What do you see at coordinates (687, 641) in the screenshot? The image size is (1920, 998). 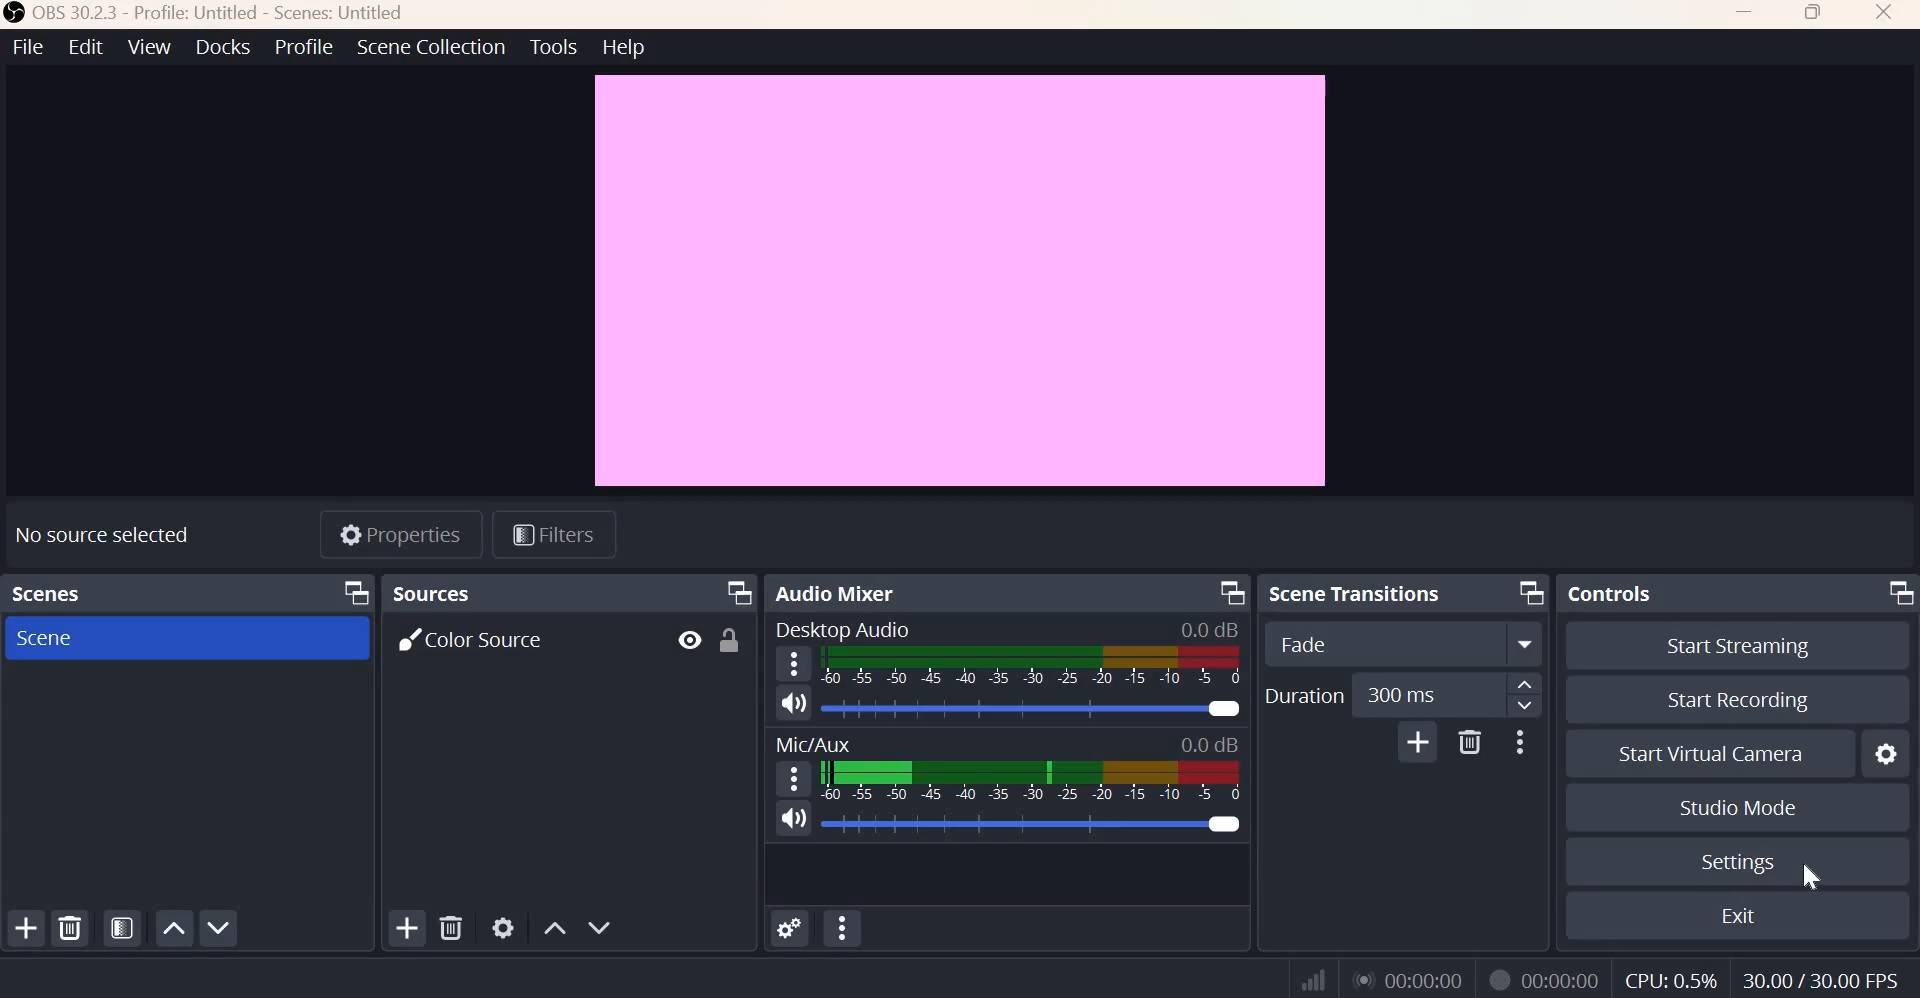 I see `Visibility Toggle` at bounding box center [687, 641].